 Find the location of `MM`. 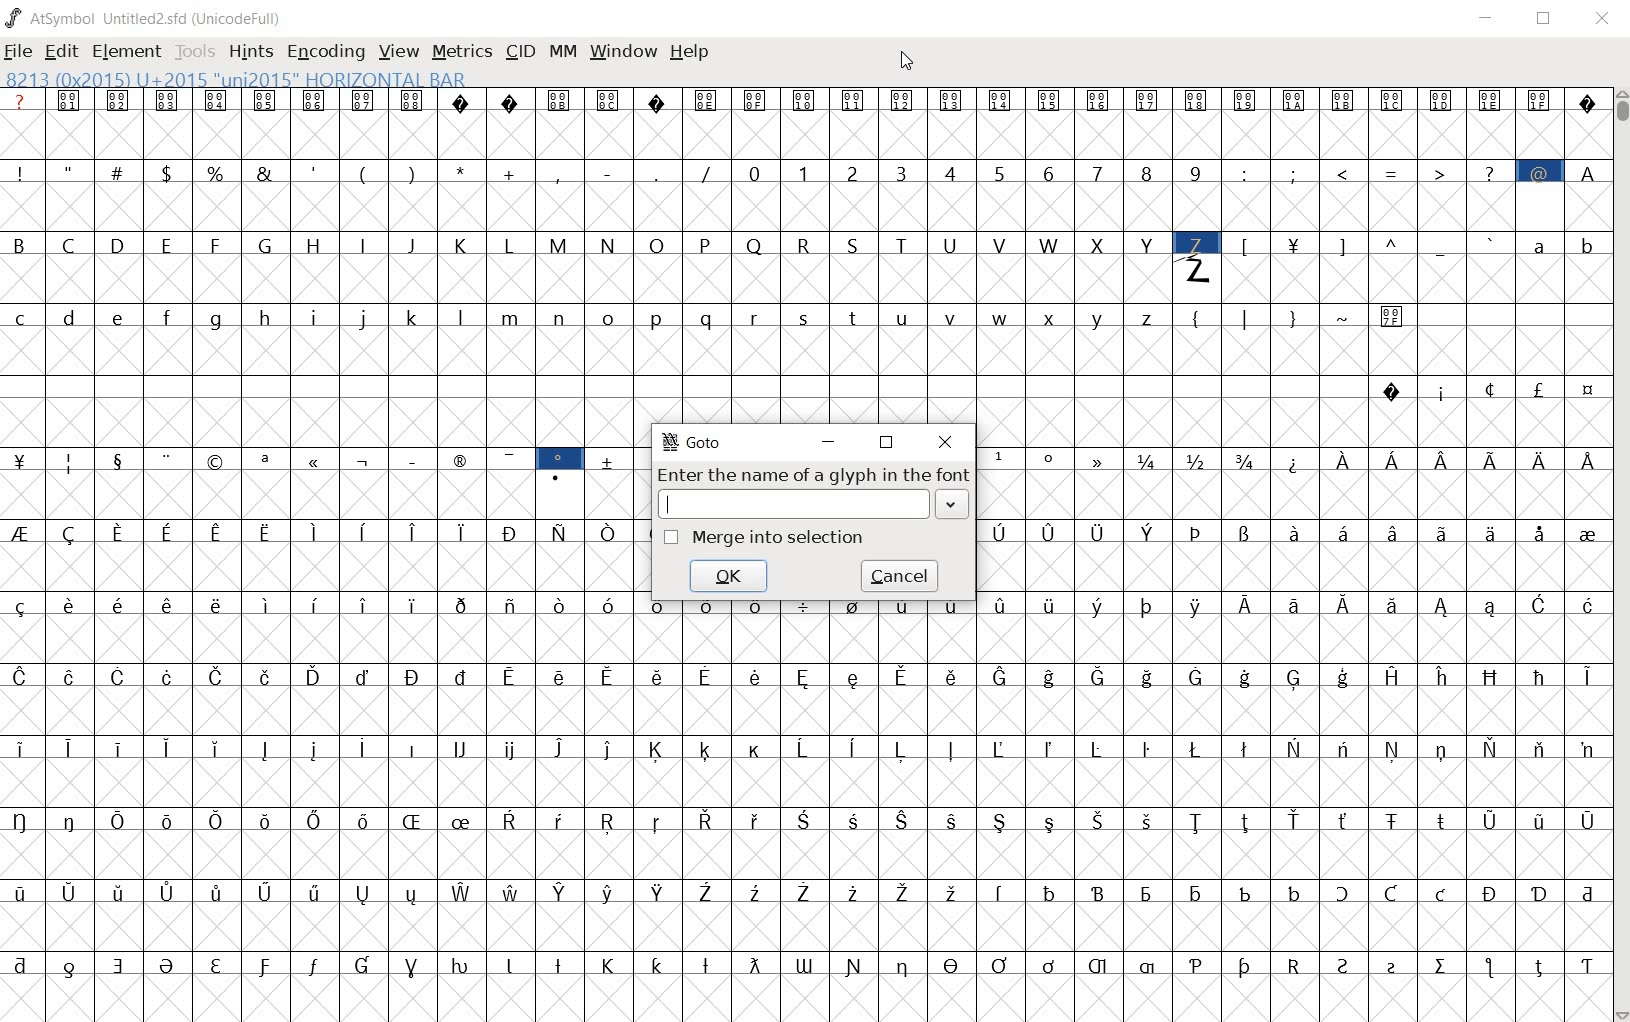

MM is located at coordinates (564, 53).